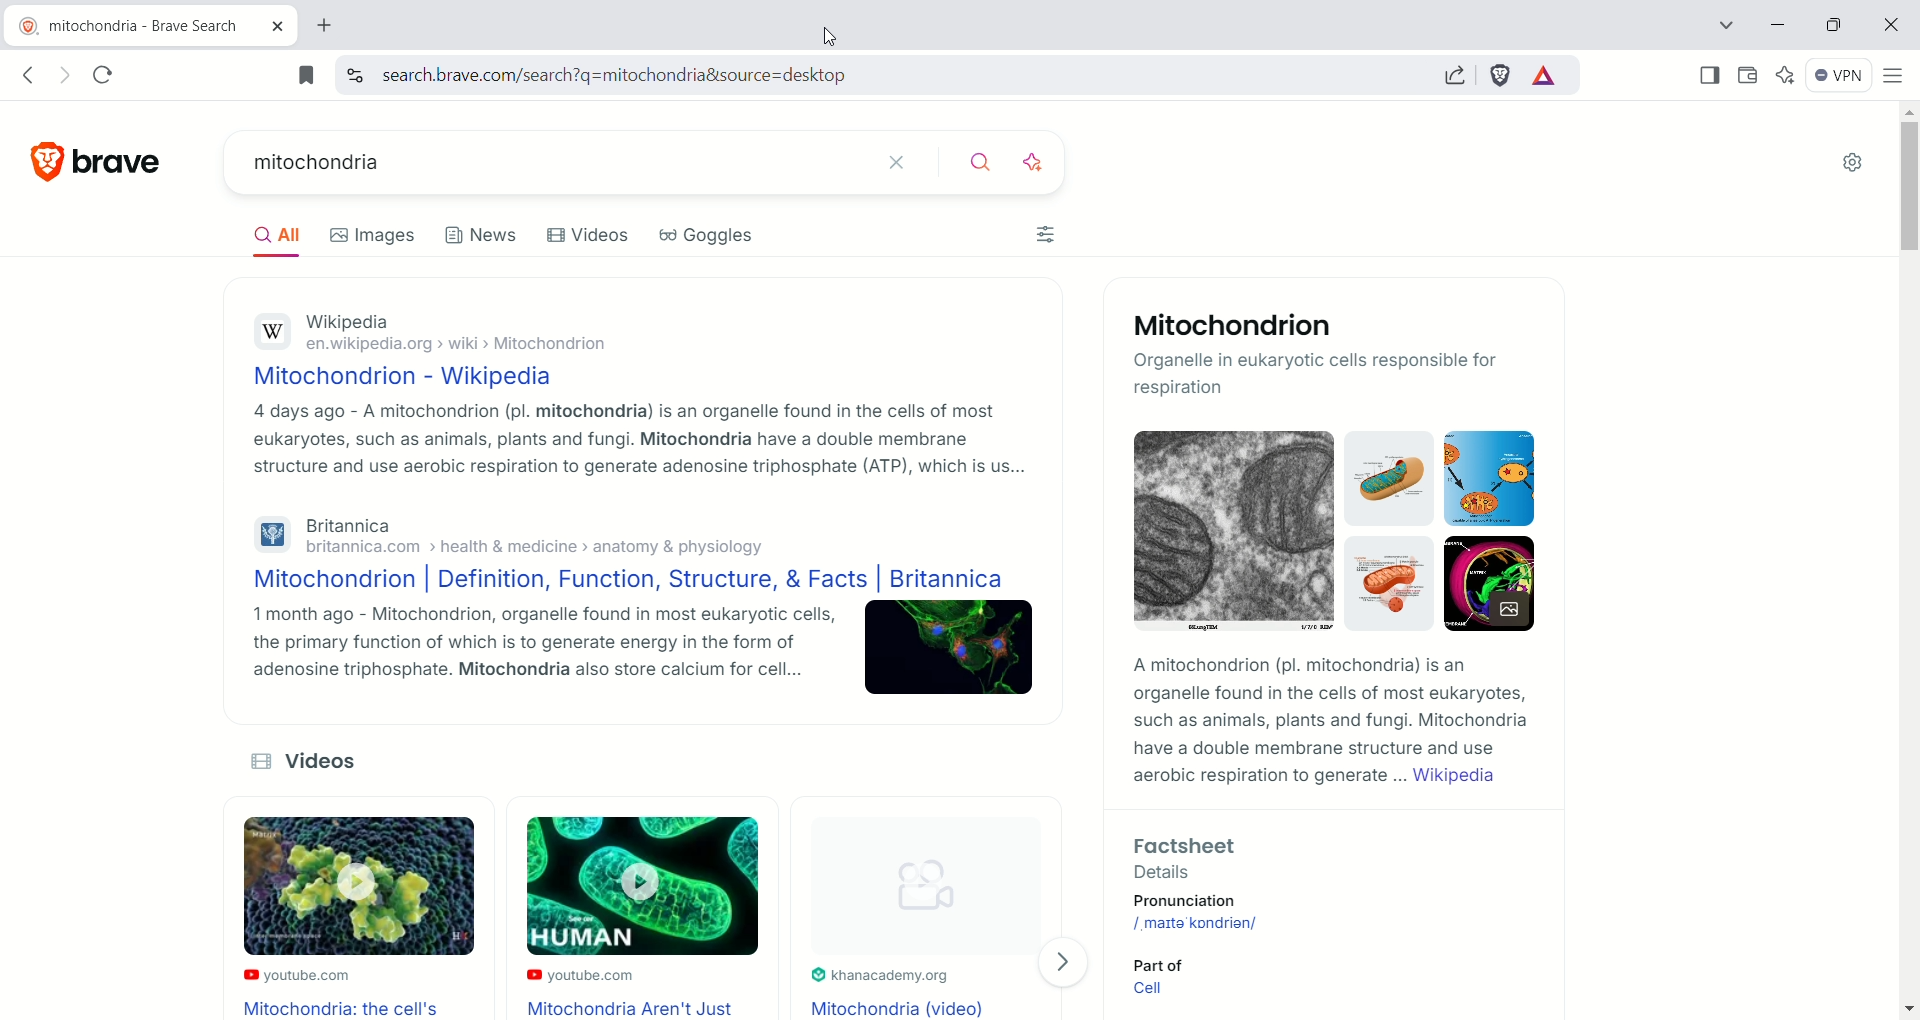 The width and height of the screenshot is (1920, 1020). What do you see at coordinates (1855, 164) in the screenshot?
I see `settings` at bounding box center [1855, 164].